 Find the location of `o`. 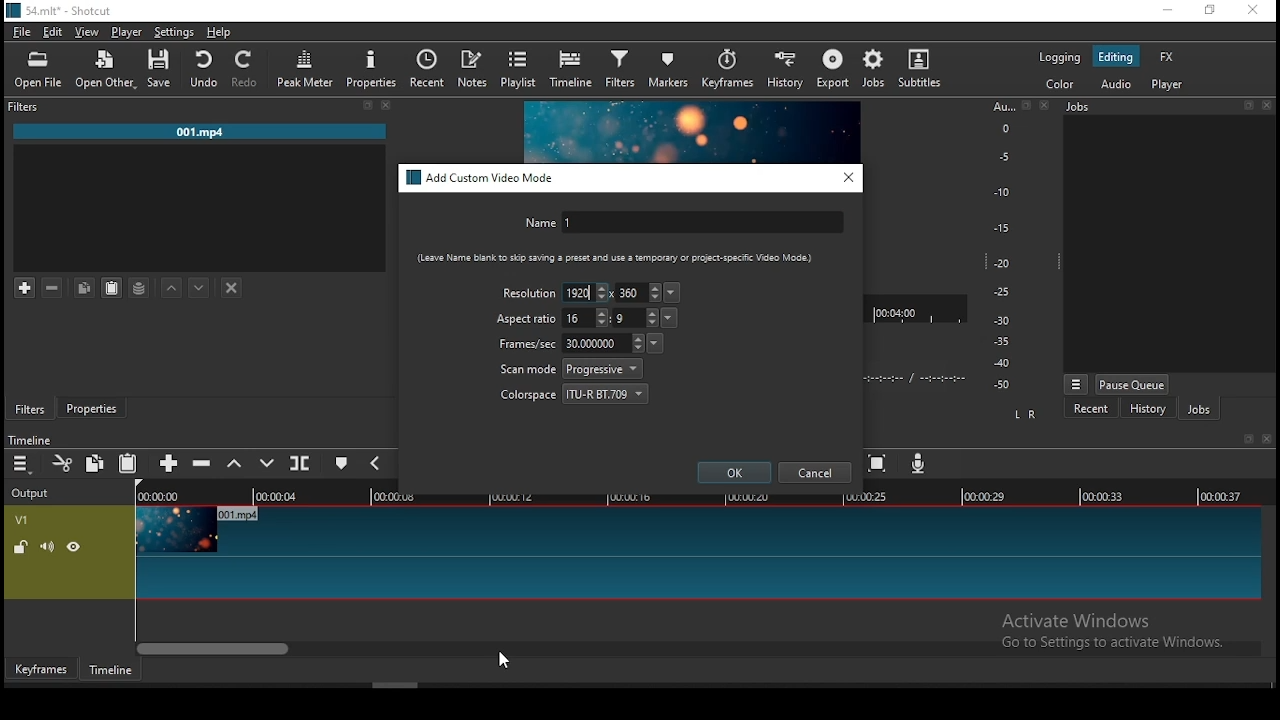

o is located at coordinates (998, 127).